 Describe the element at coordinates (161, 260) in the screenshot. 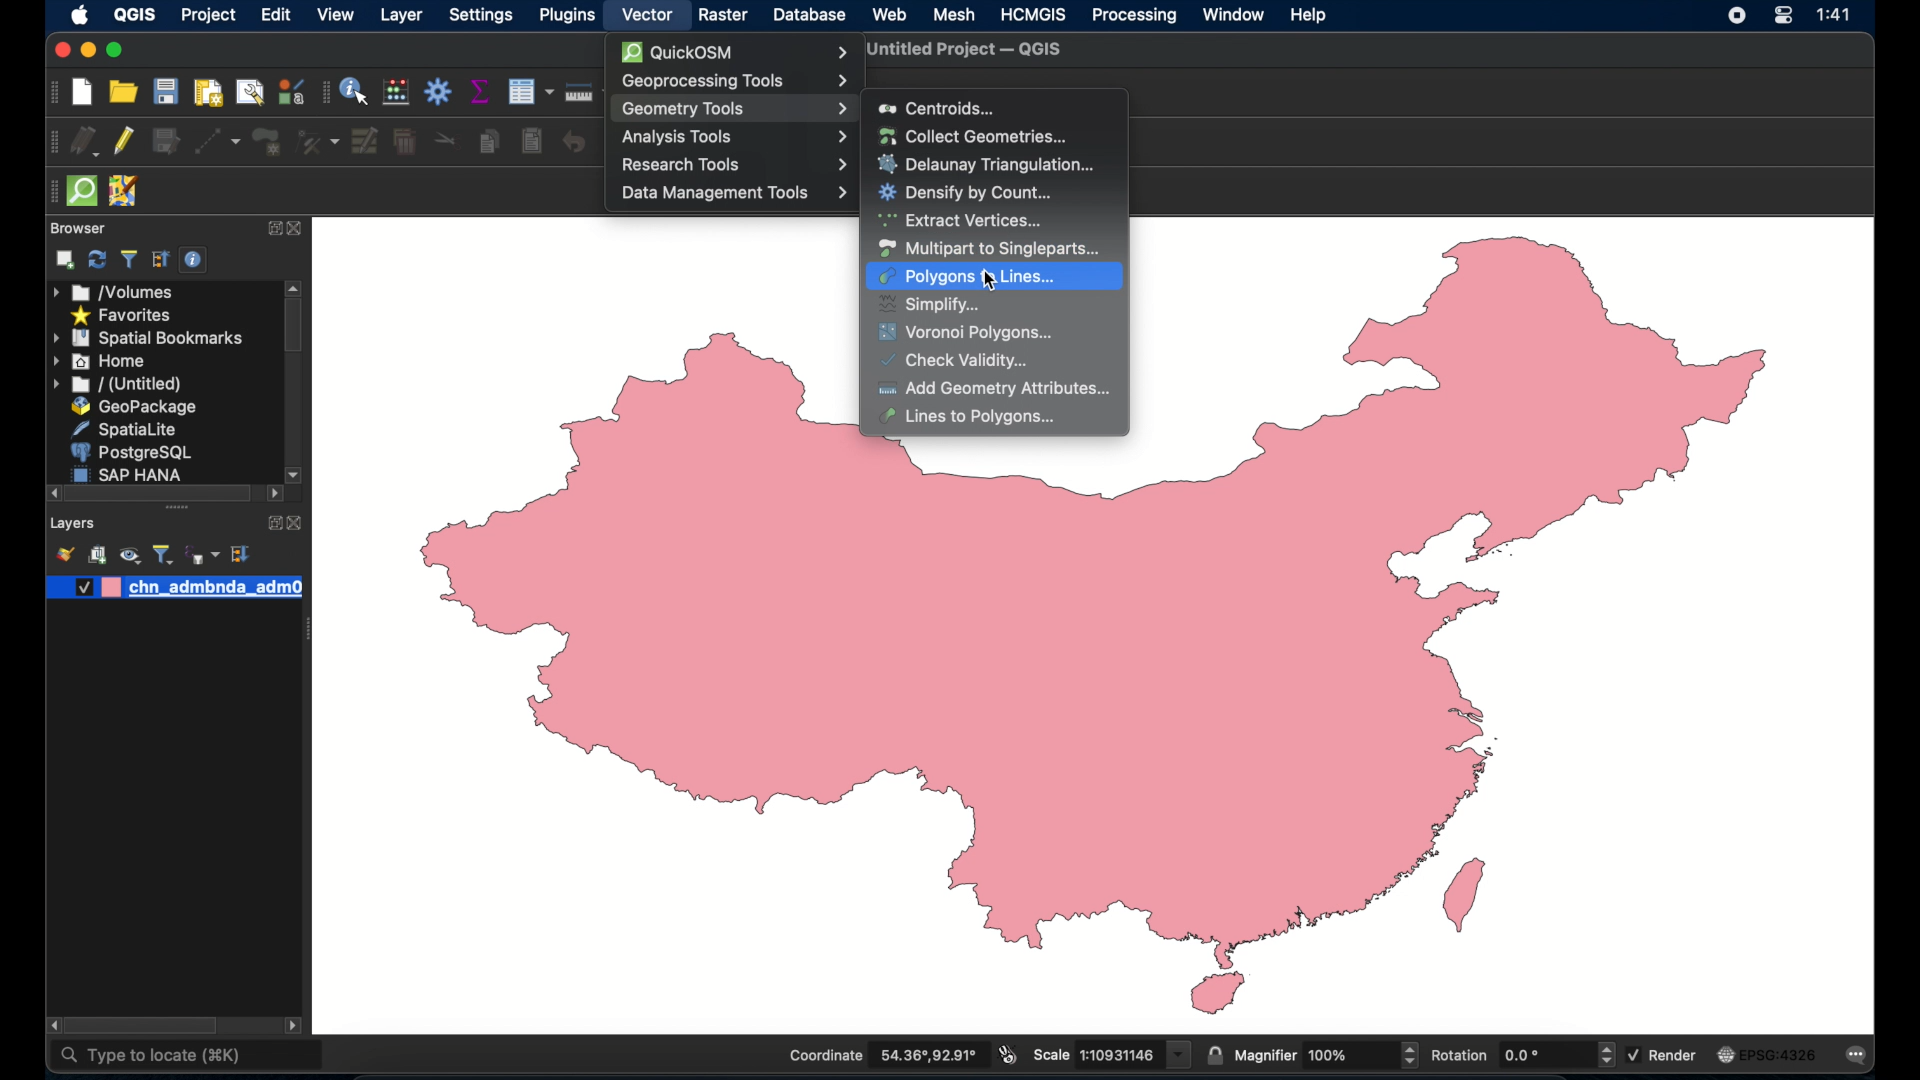

I see `expand all` at that location.